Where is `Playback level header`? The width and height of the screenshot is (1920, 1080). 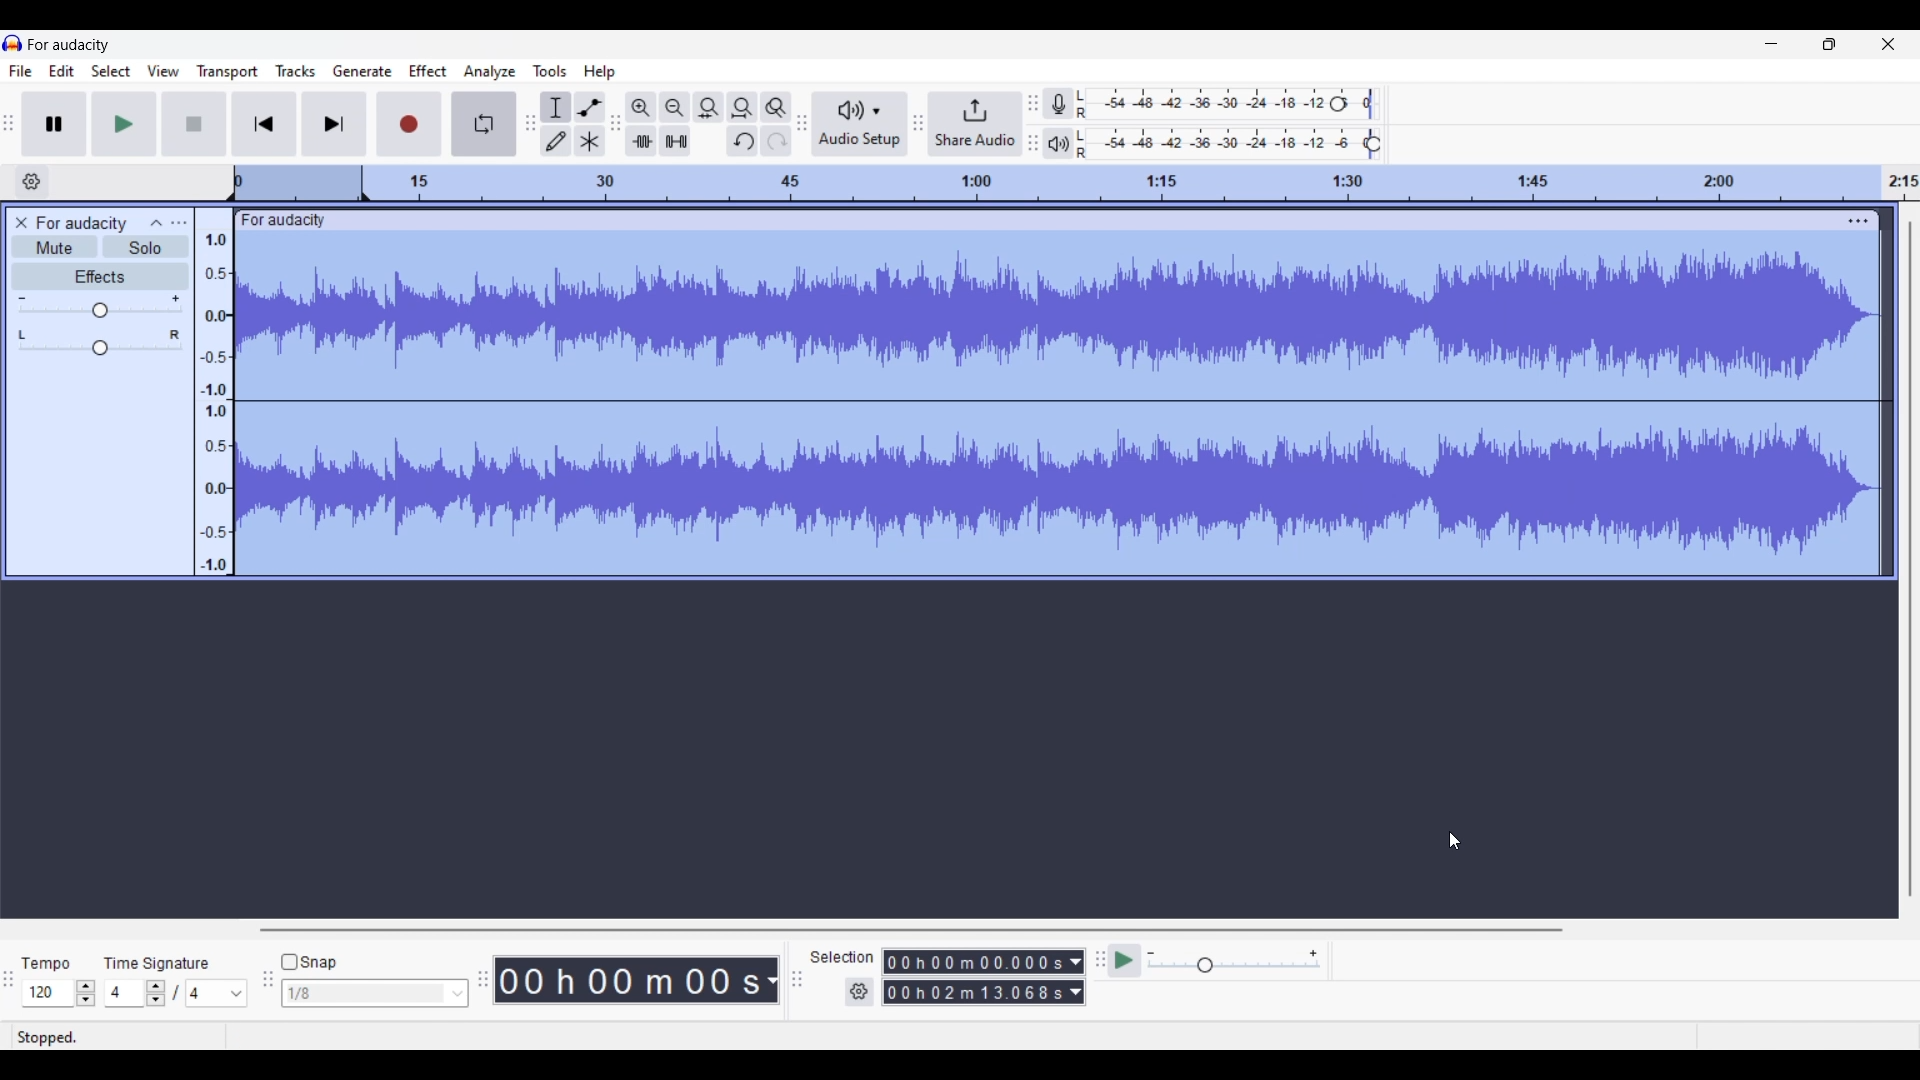 Playback level header is located at coordinates (1374, 144).